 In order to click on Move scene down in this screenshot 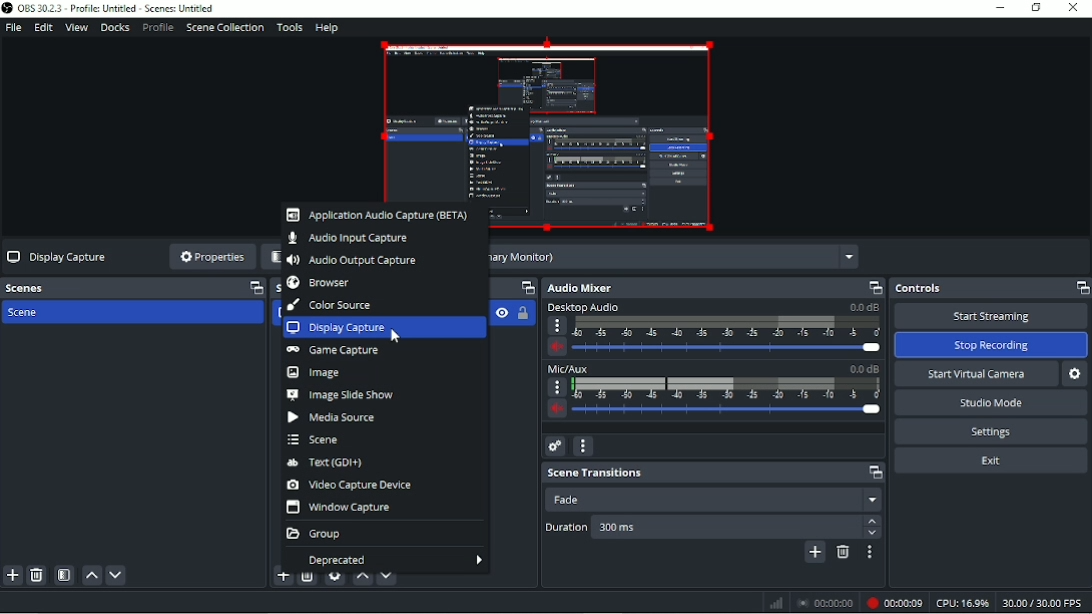, I will do `click(117, 574)`.